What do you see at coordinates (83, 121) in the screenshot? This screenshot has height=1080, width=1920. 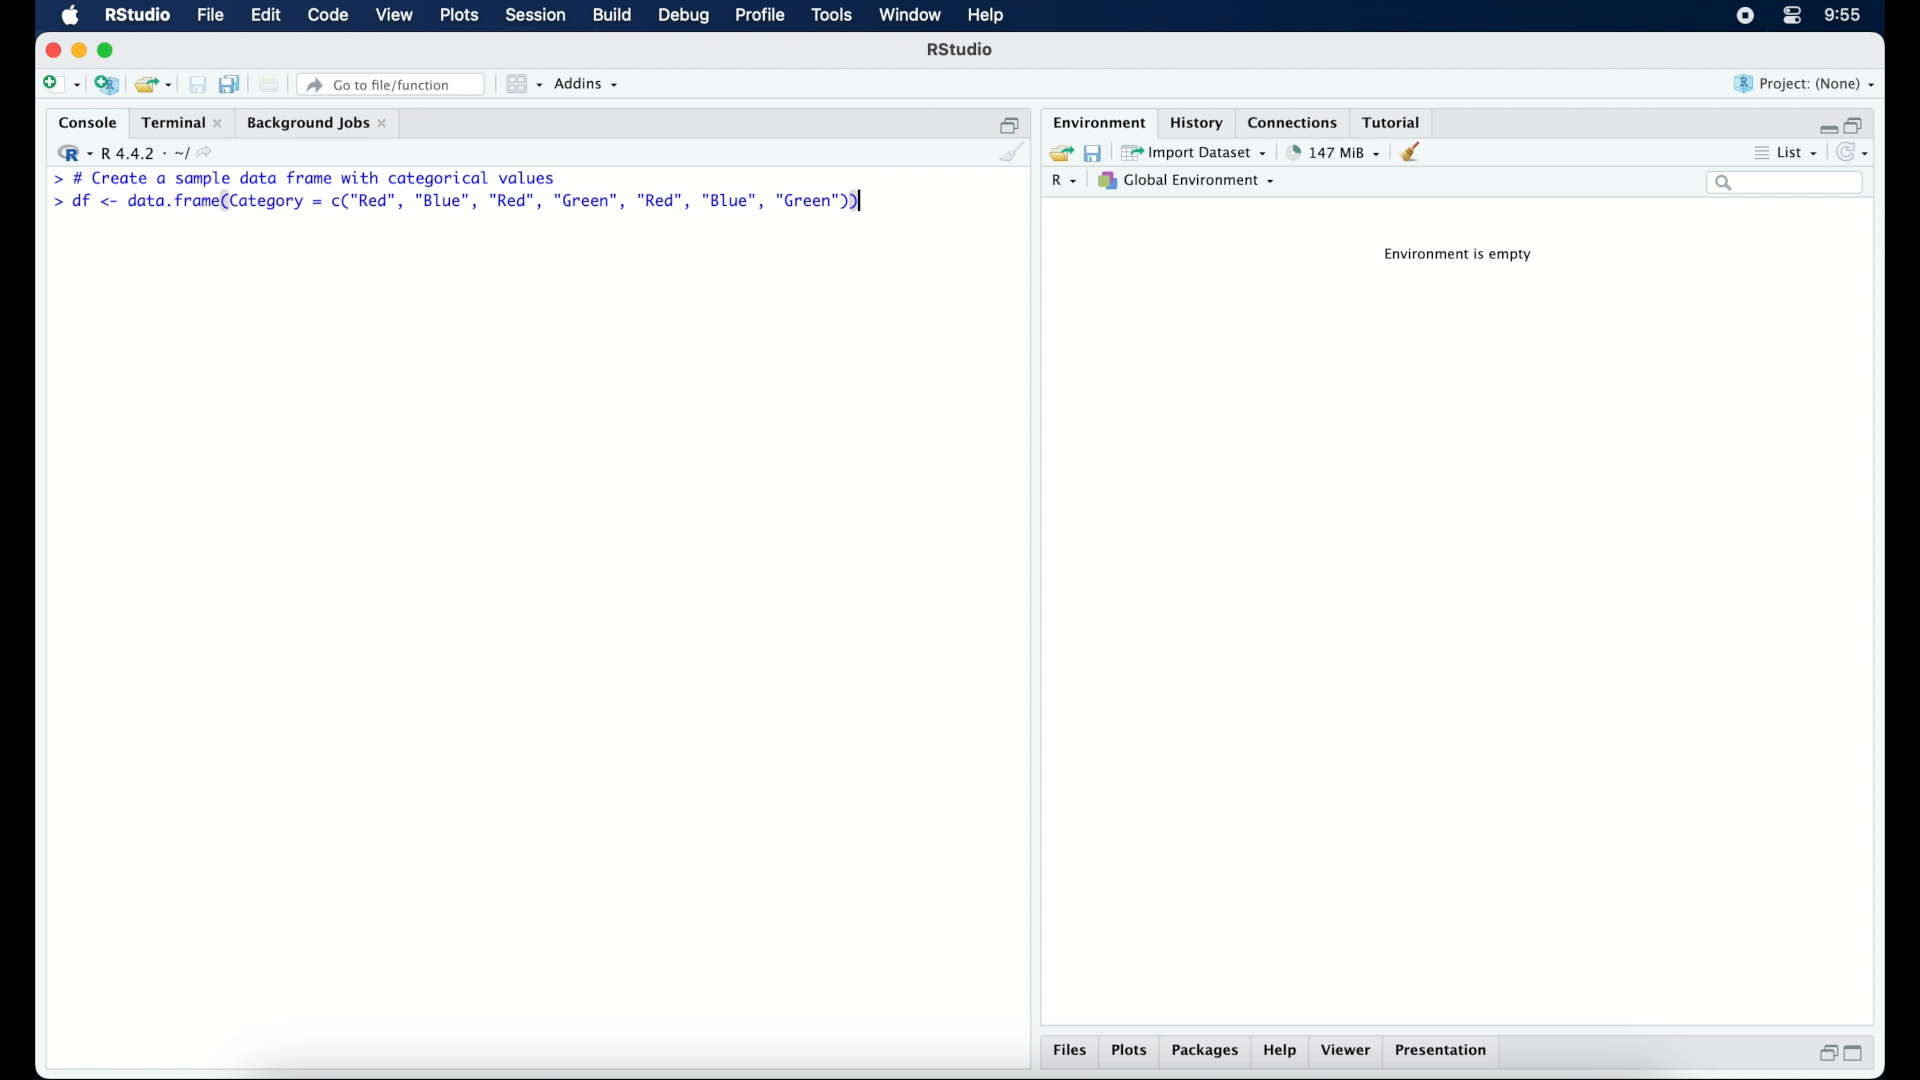 I see `console` at bounding box center [83, 121].